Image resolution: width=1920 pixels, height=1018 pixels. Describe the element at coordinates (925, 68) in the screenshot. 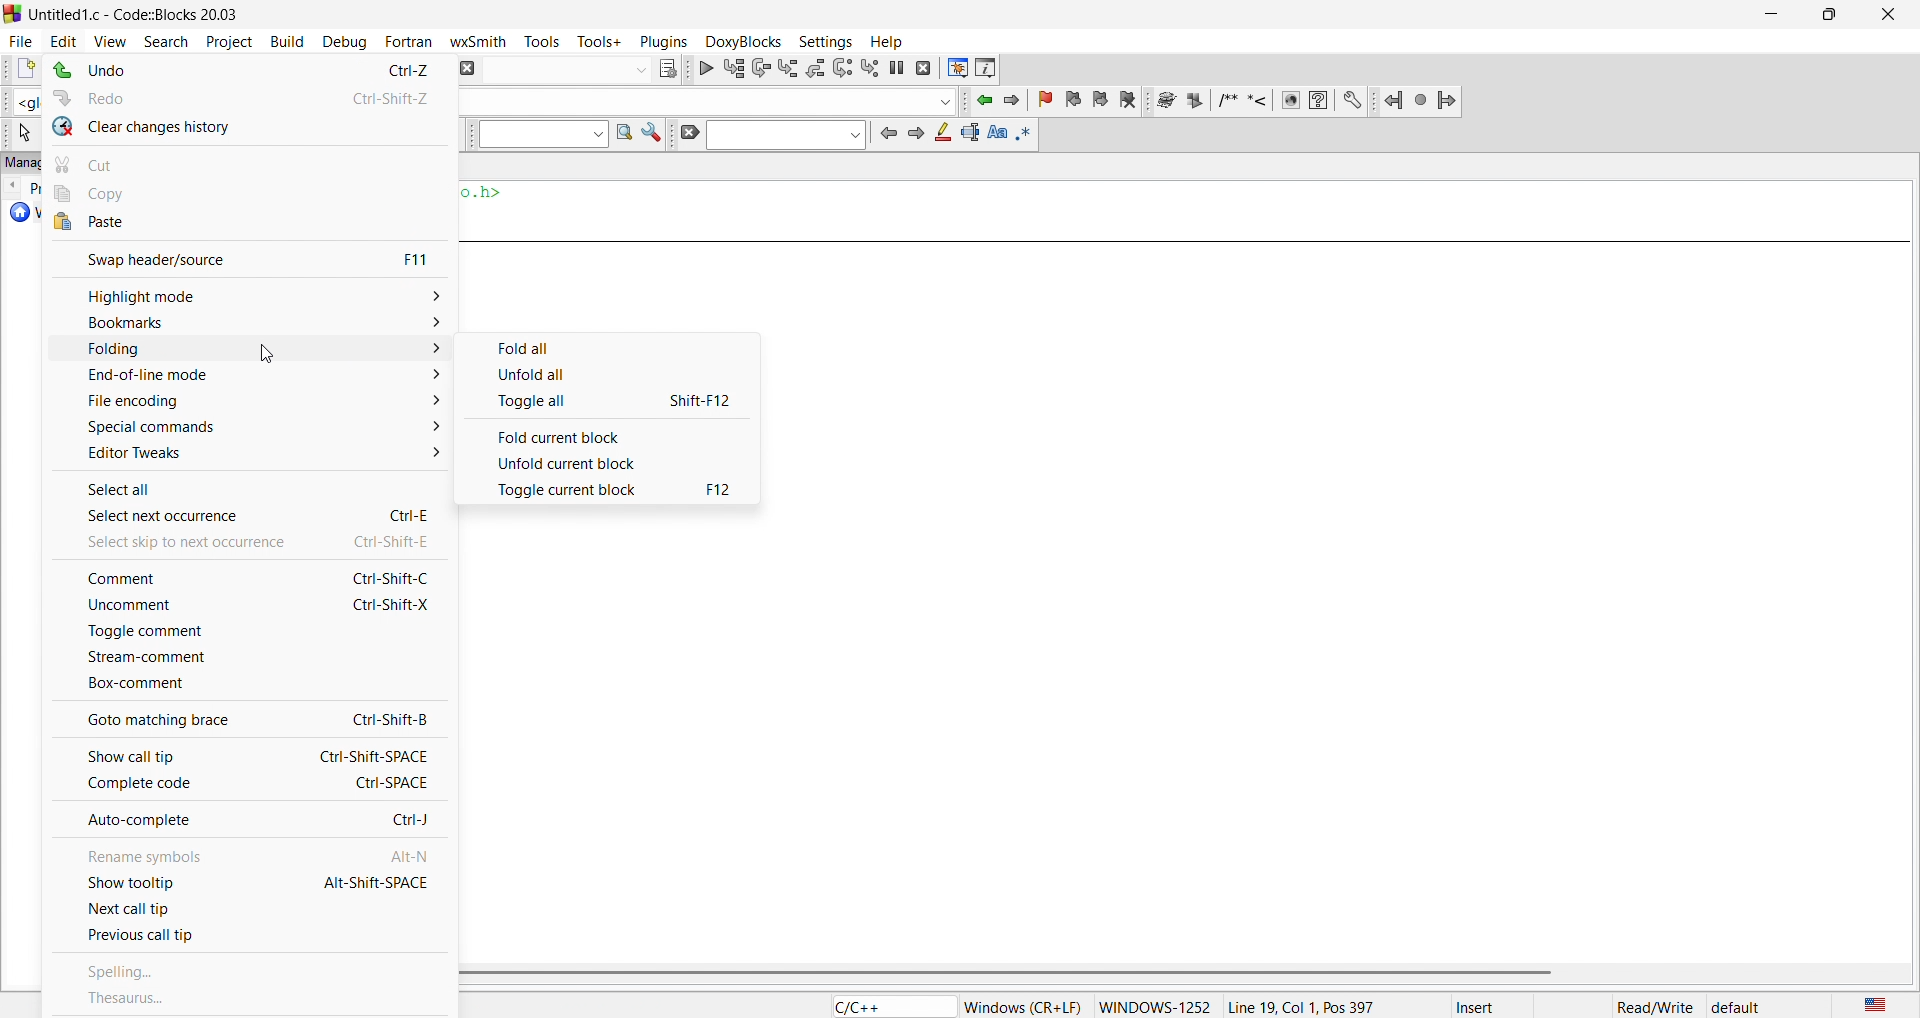

I see `stop debugging` at that location.